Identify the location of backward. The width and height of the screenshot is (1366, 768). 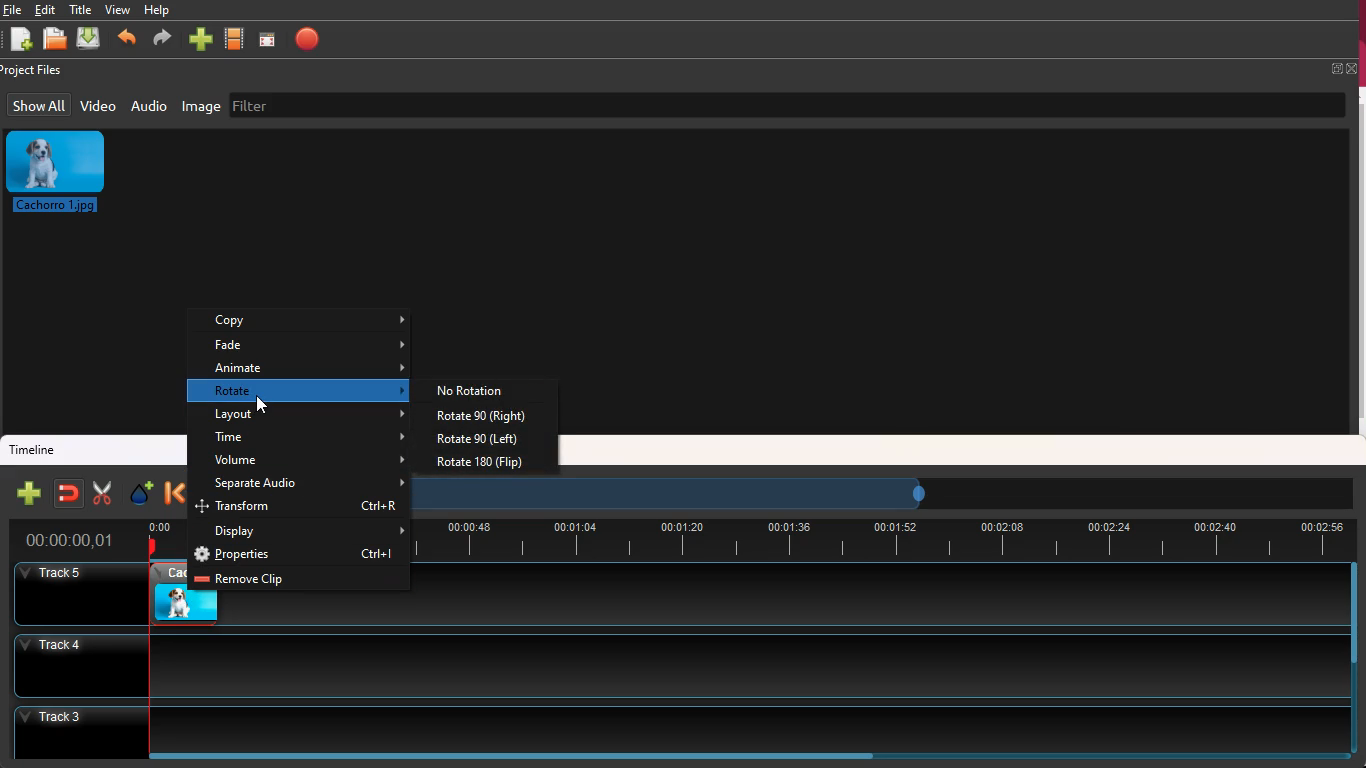
(174, 493).